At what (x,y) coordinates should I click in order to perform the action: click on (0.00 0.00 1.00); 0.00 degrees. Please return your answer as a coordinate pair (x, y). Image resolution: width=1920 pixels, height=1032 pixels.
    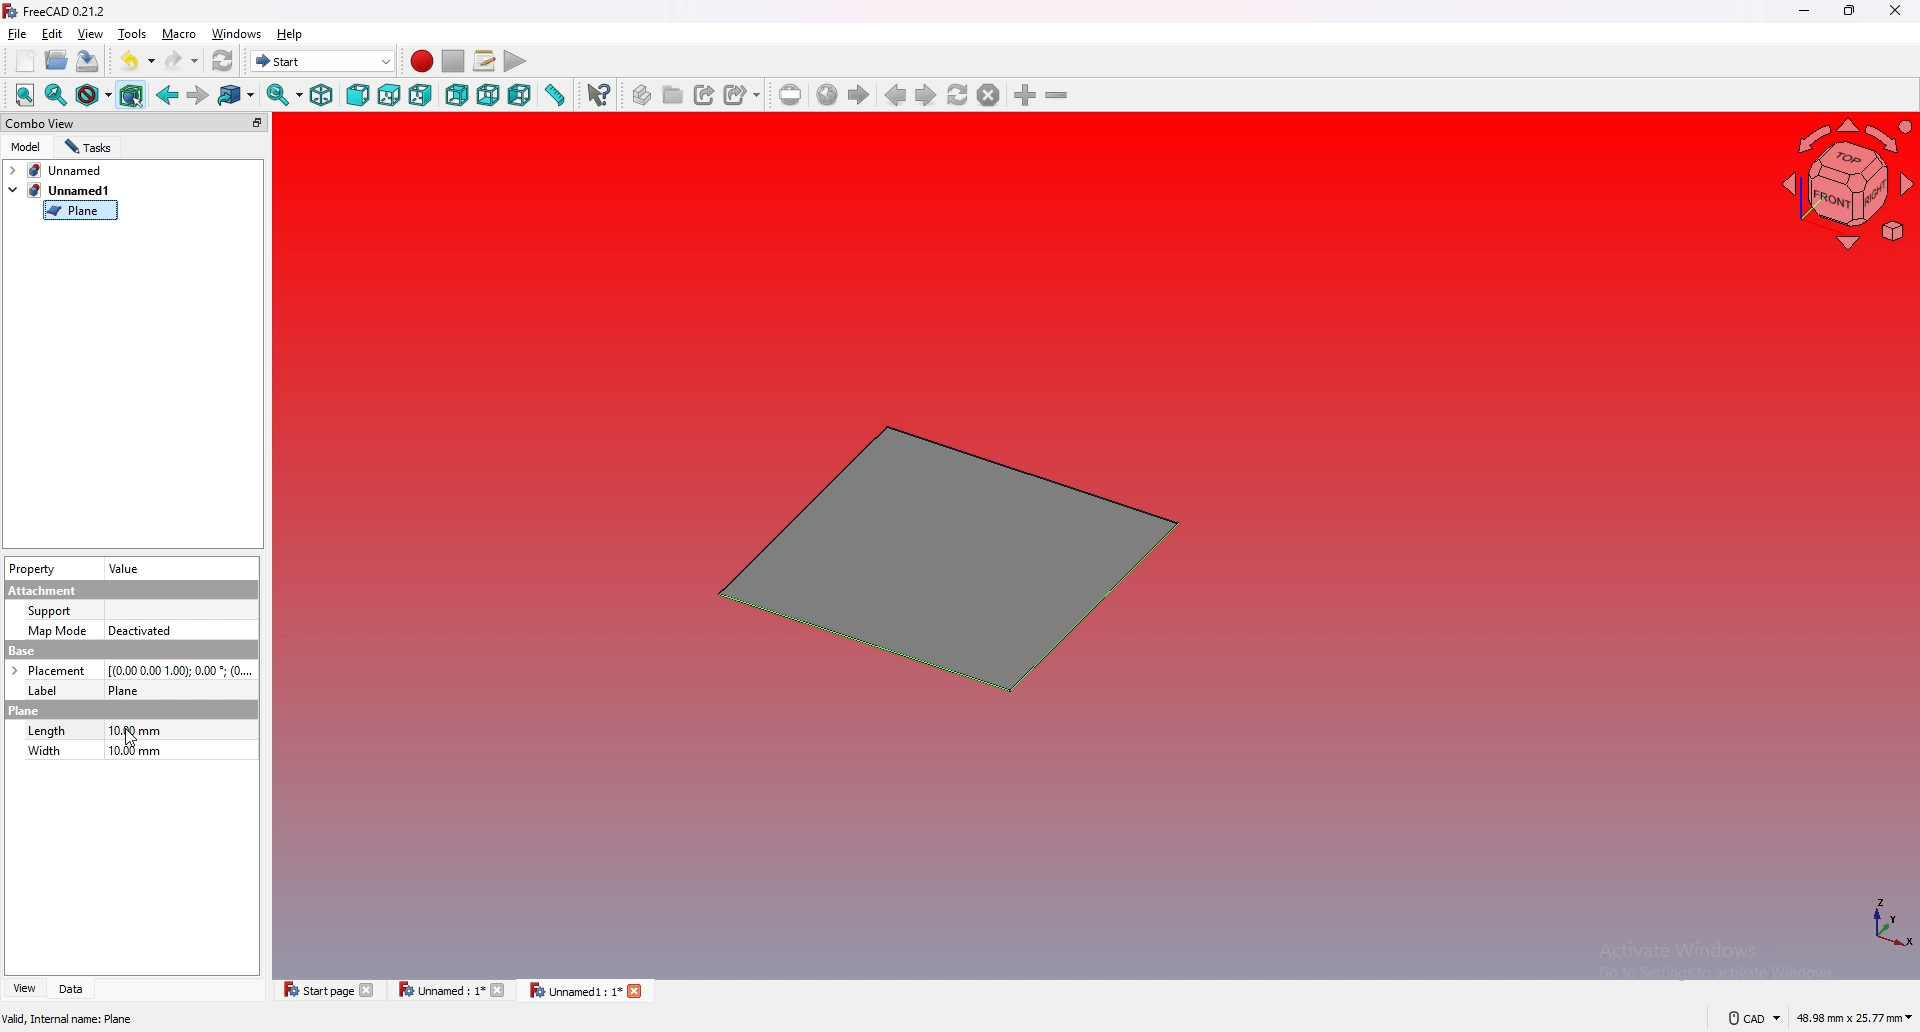
    Looking at the image, I should click on (181, 669).